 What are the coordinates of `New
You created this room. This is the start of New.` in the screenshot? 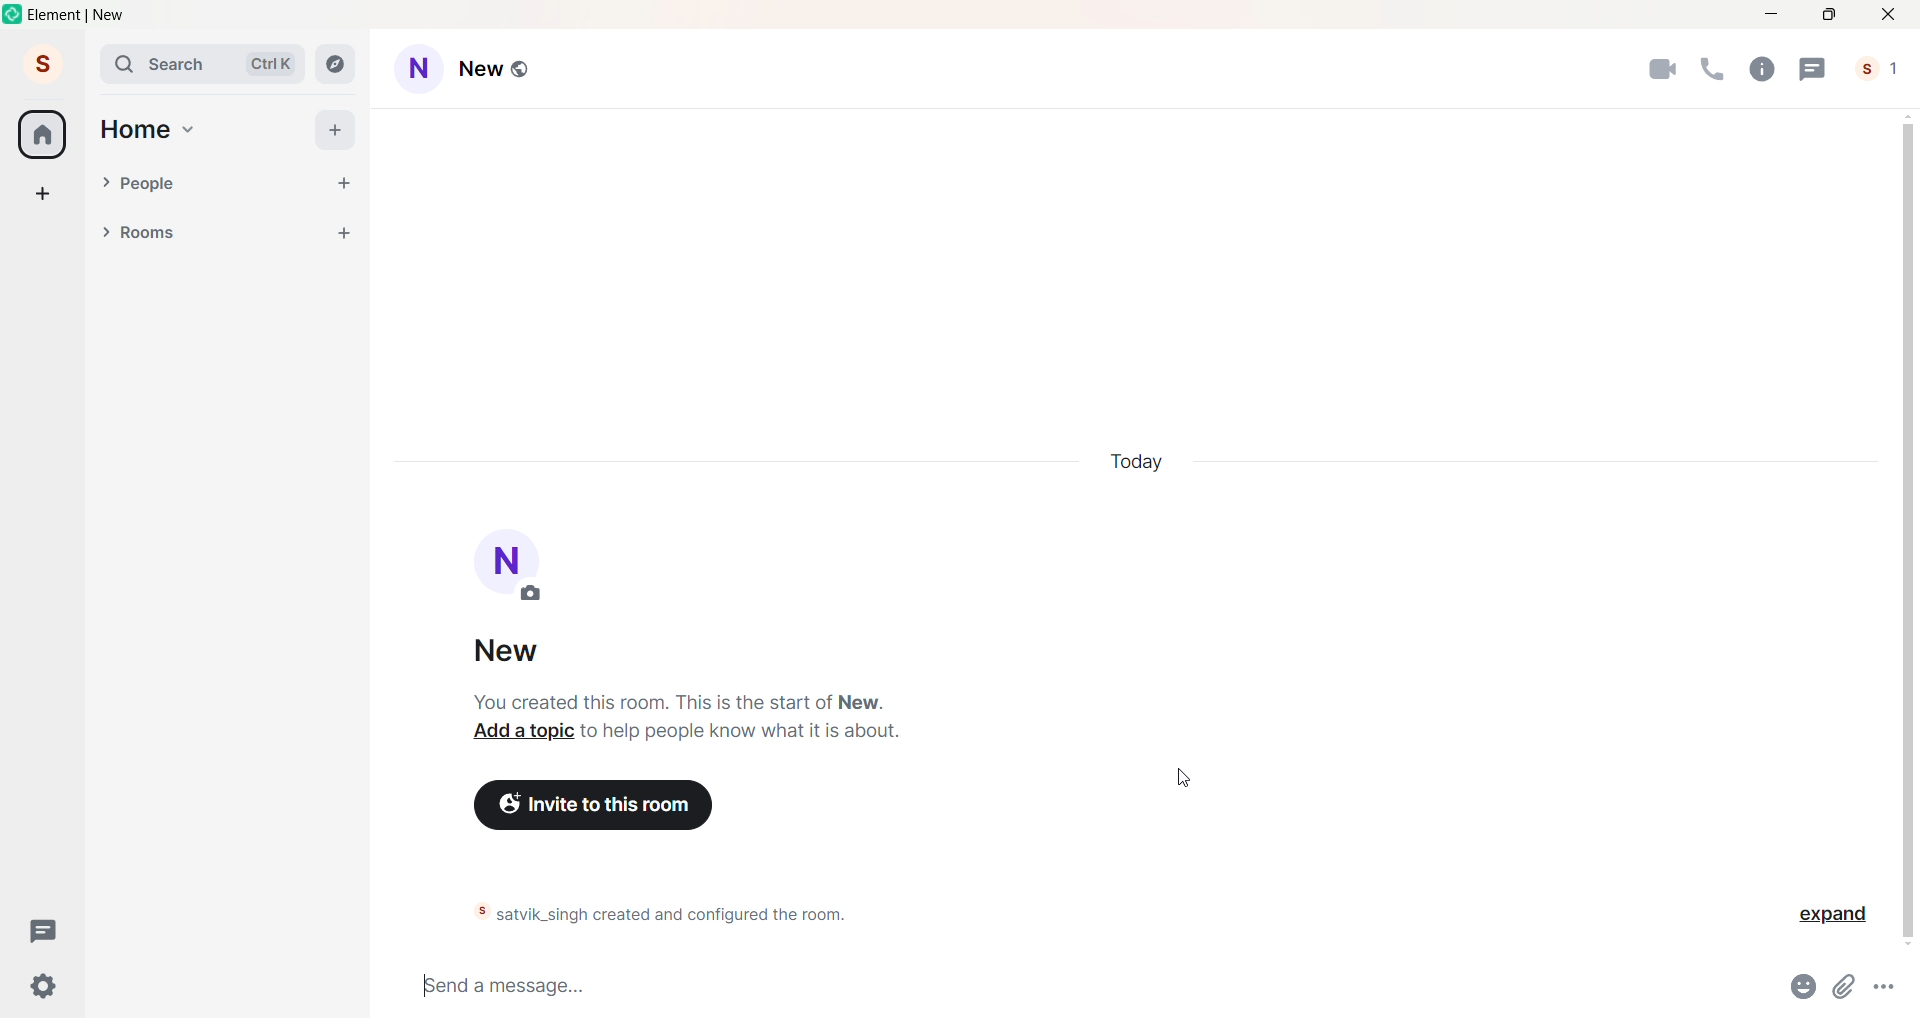 It's located at (680, 675).